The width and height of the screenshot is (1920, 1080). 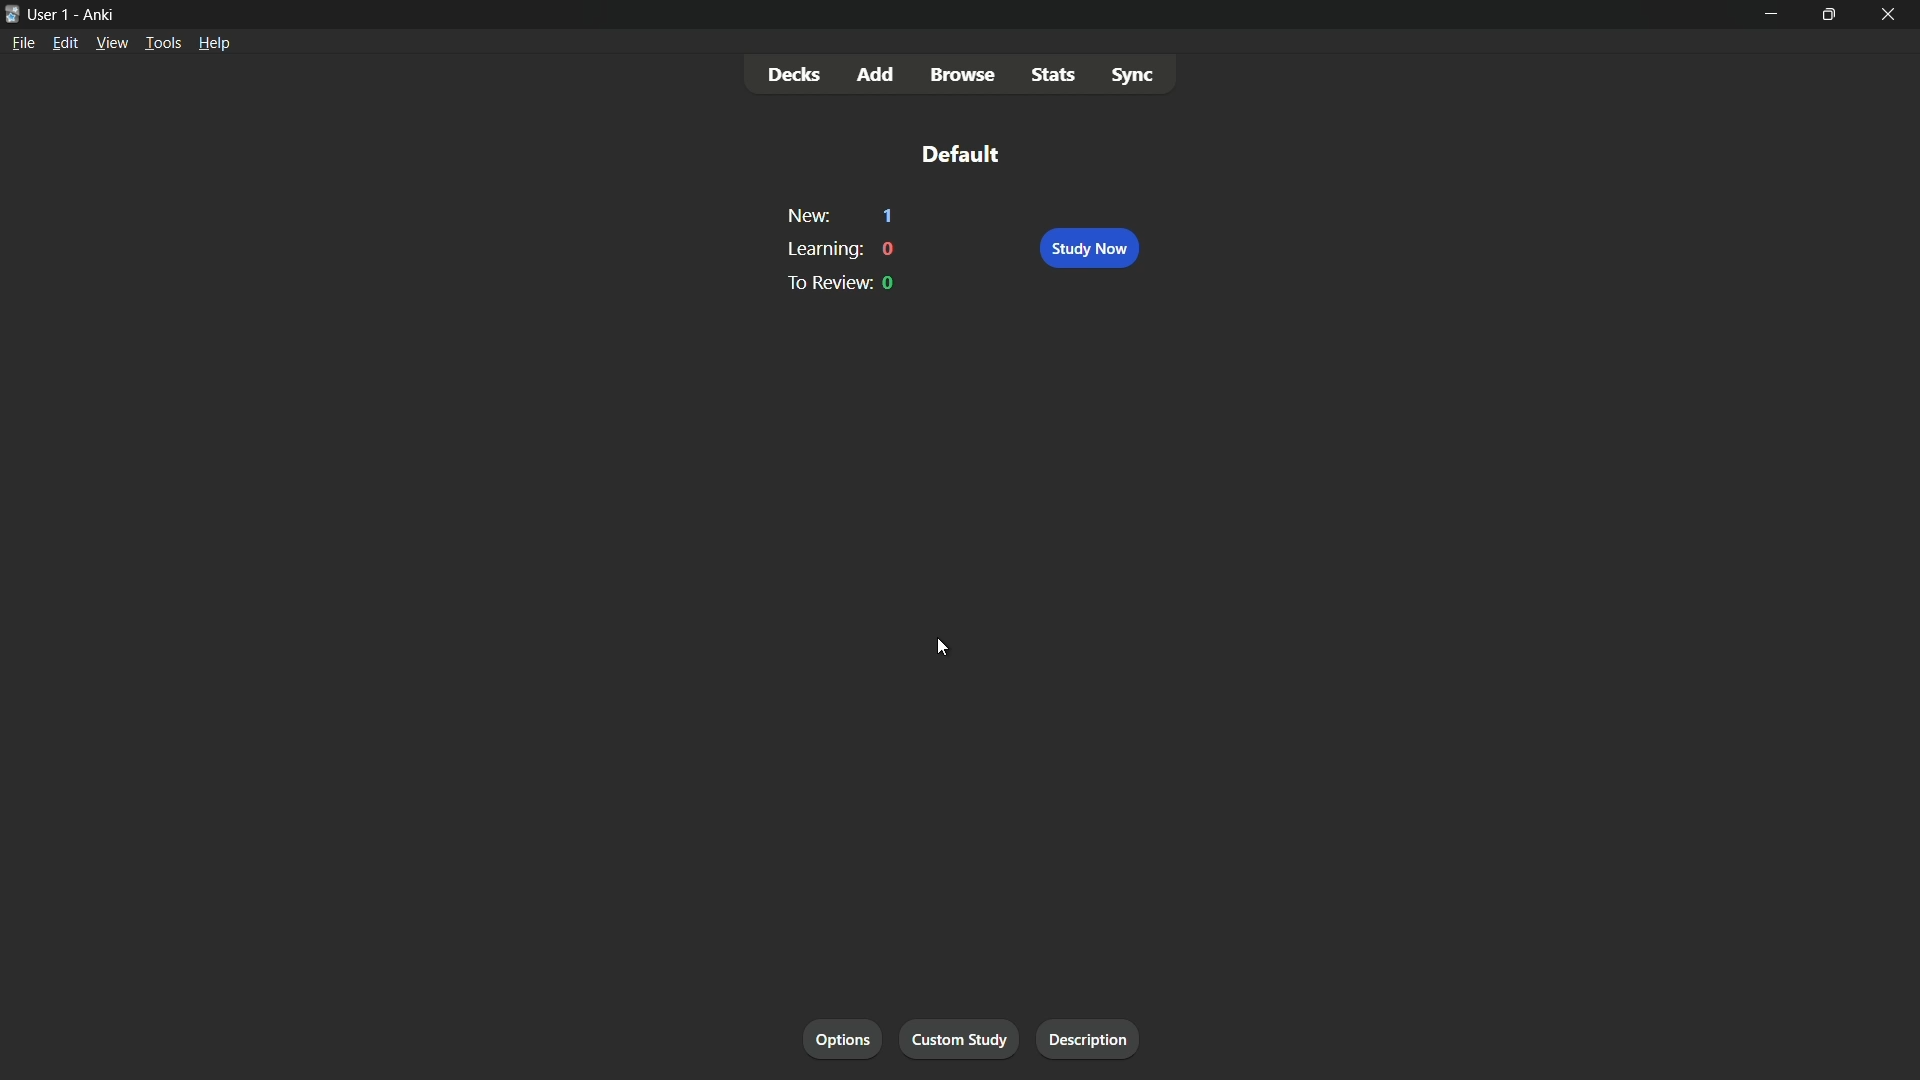 I want to click on default, so click(x=956, y=153).